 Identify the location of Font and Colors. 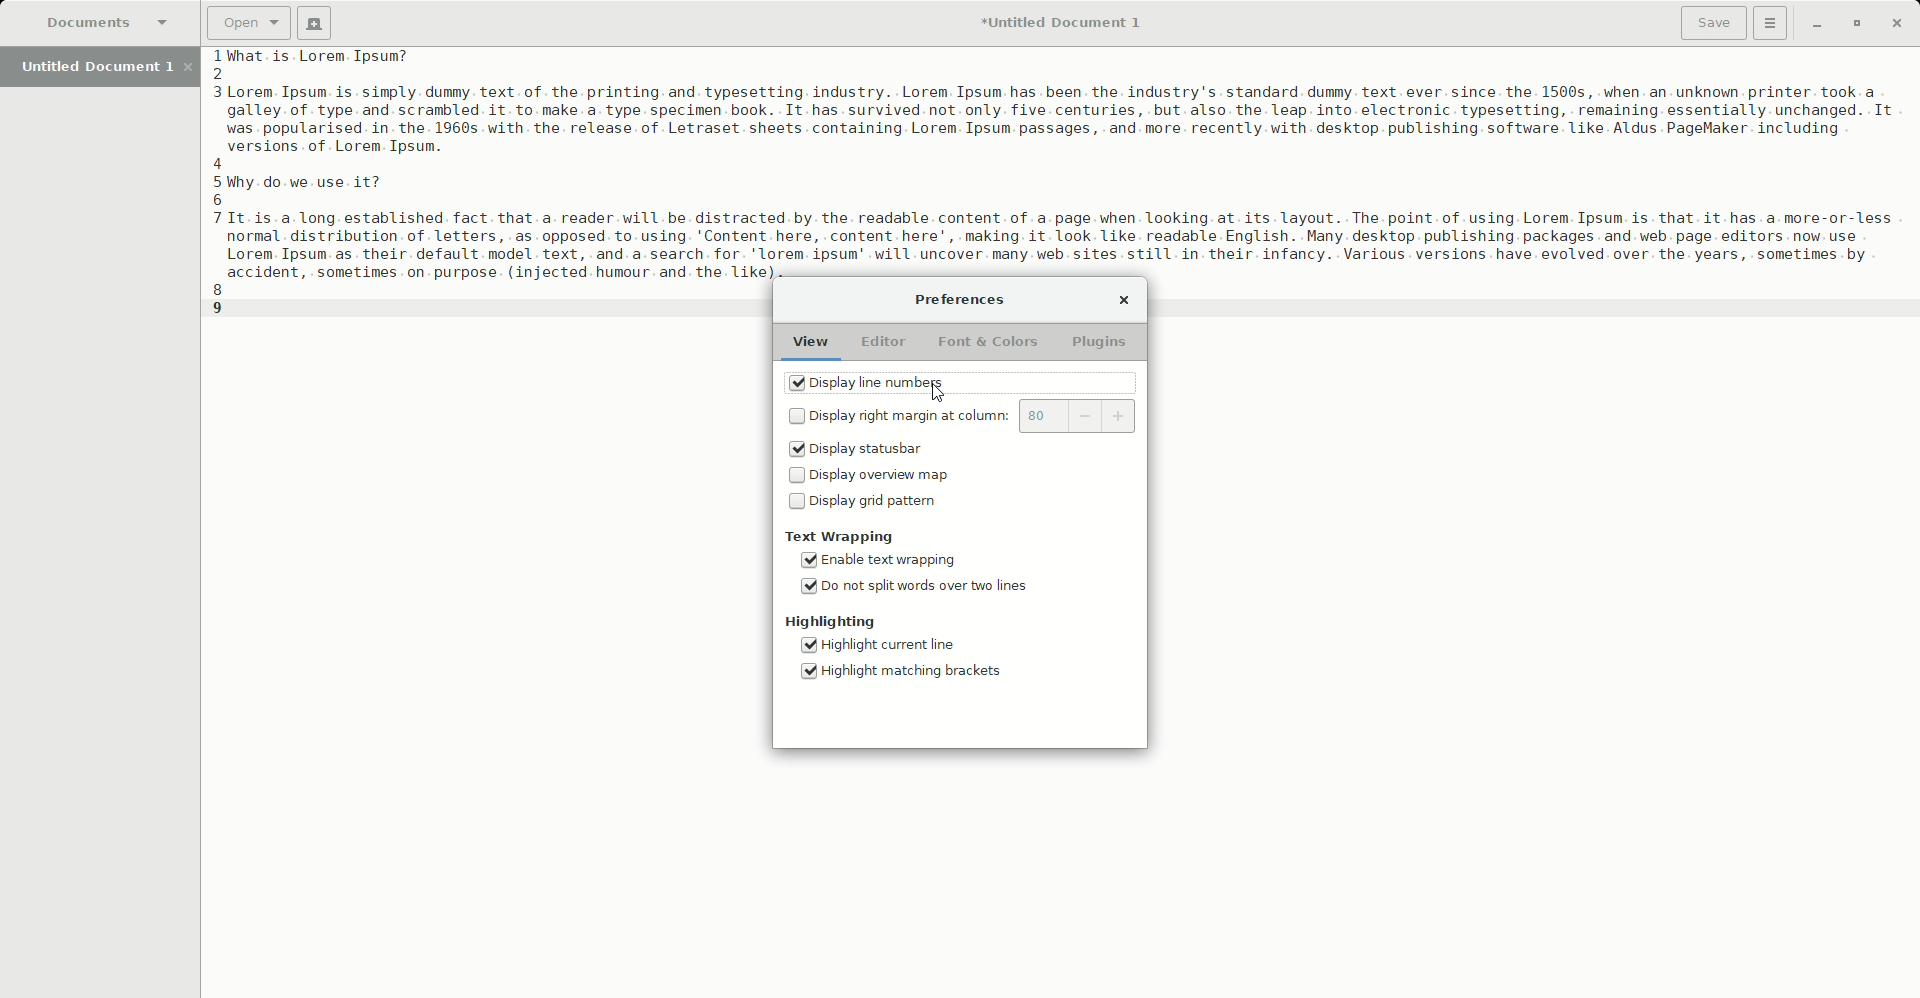
(988, 343).